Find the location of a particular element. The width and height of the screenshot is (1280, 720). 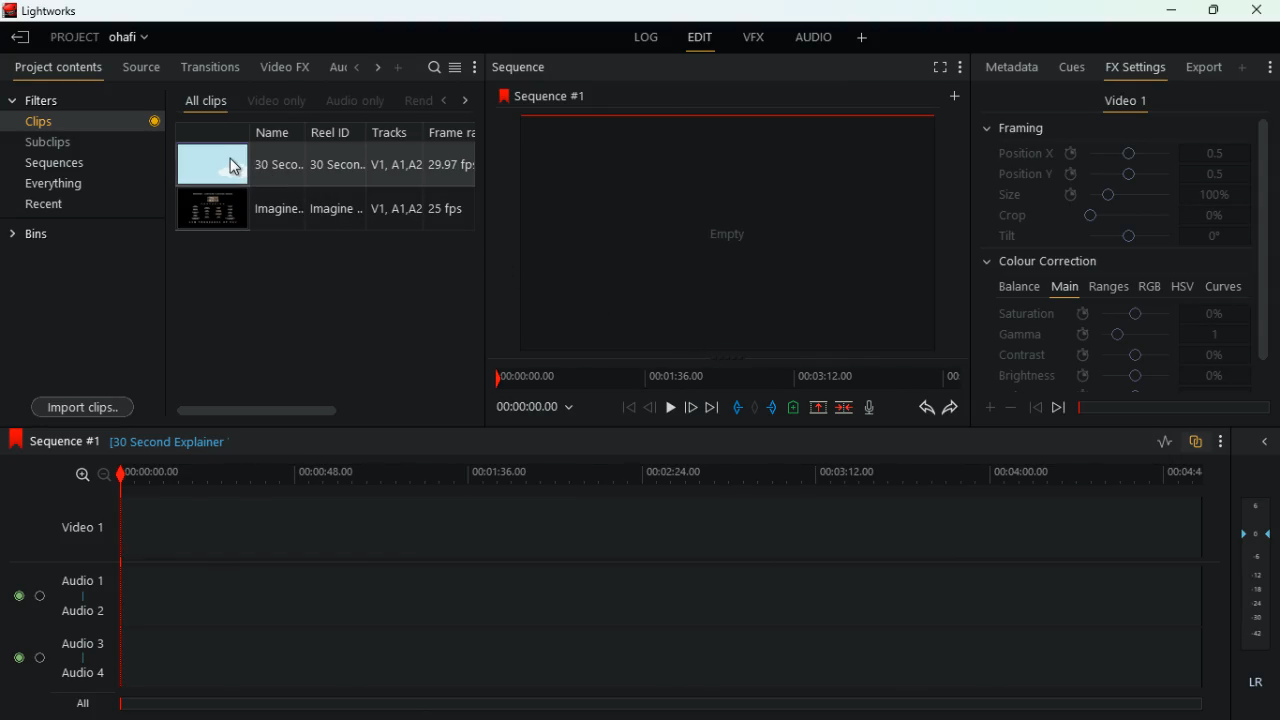

forward is located at coordinates (950, 409).